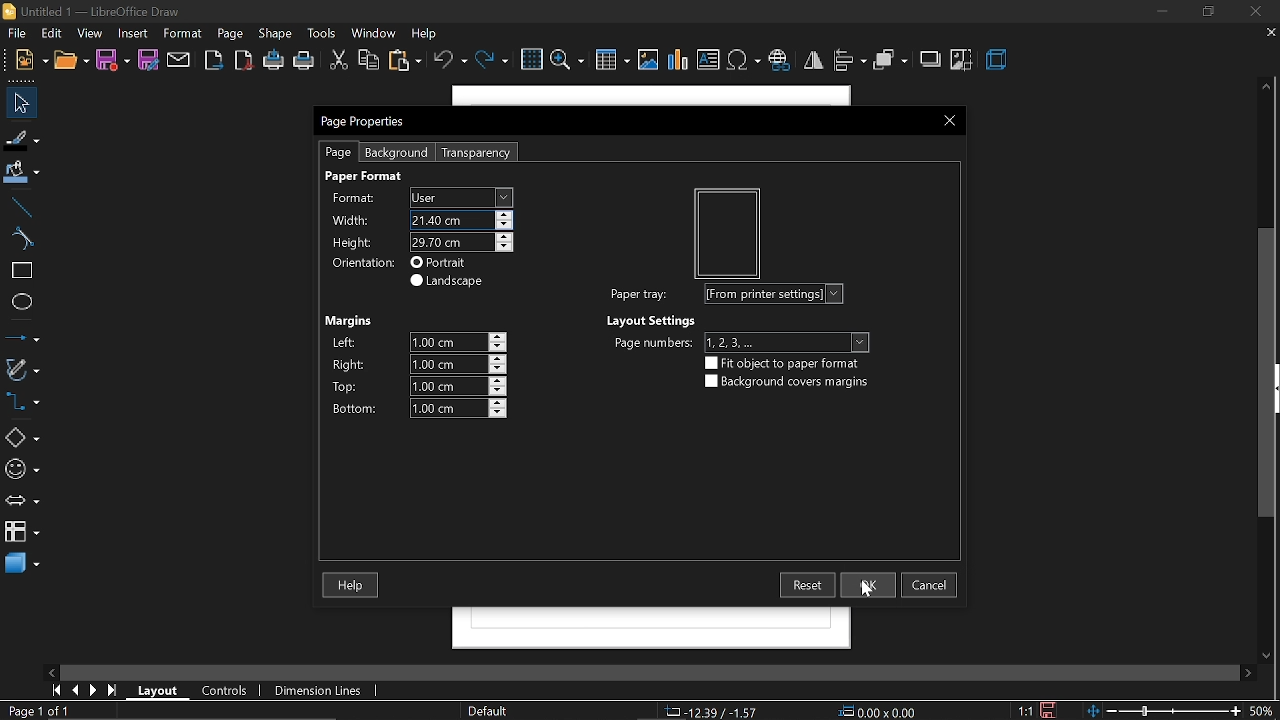 The image size is (1280, 720). What do you see at coordinates (338, 152) in the screenshot?
I see `page` at bounding box center [338, 152].